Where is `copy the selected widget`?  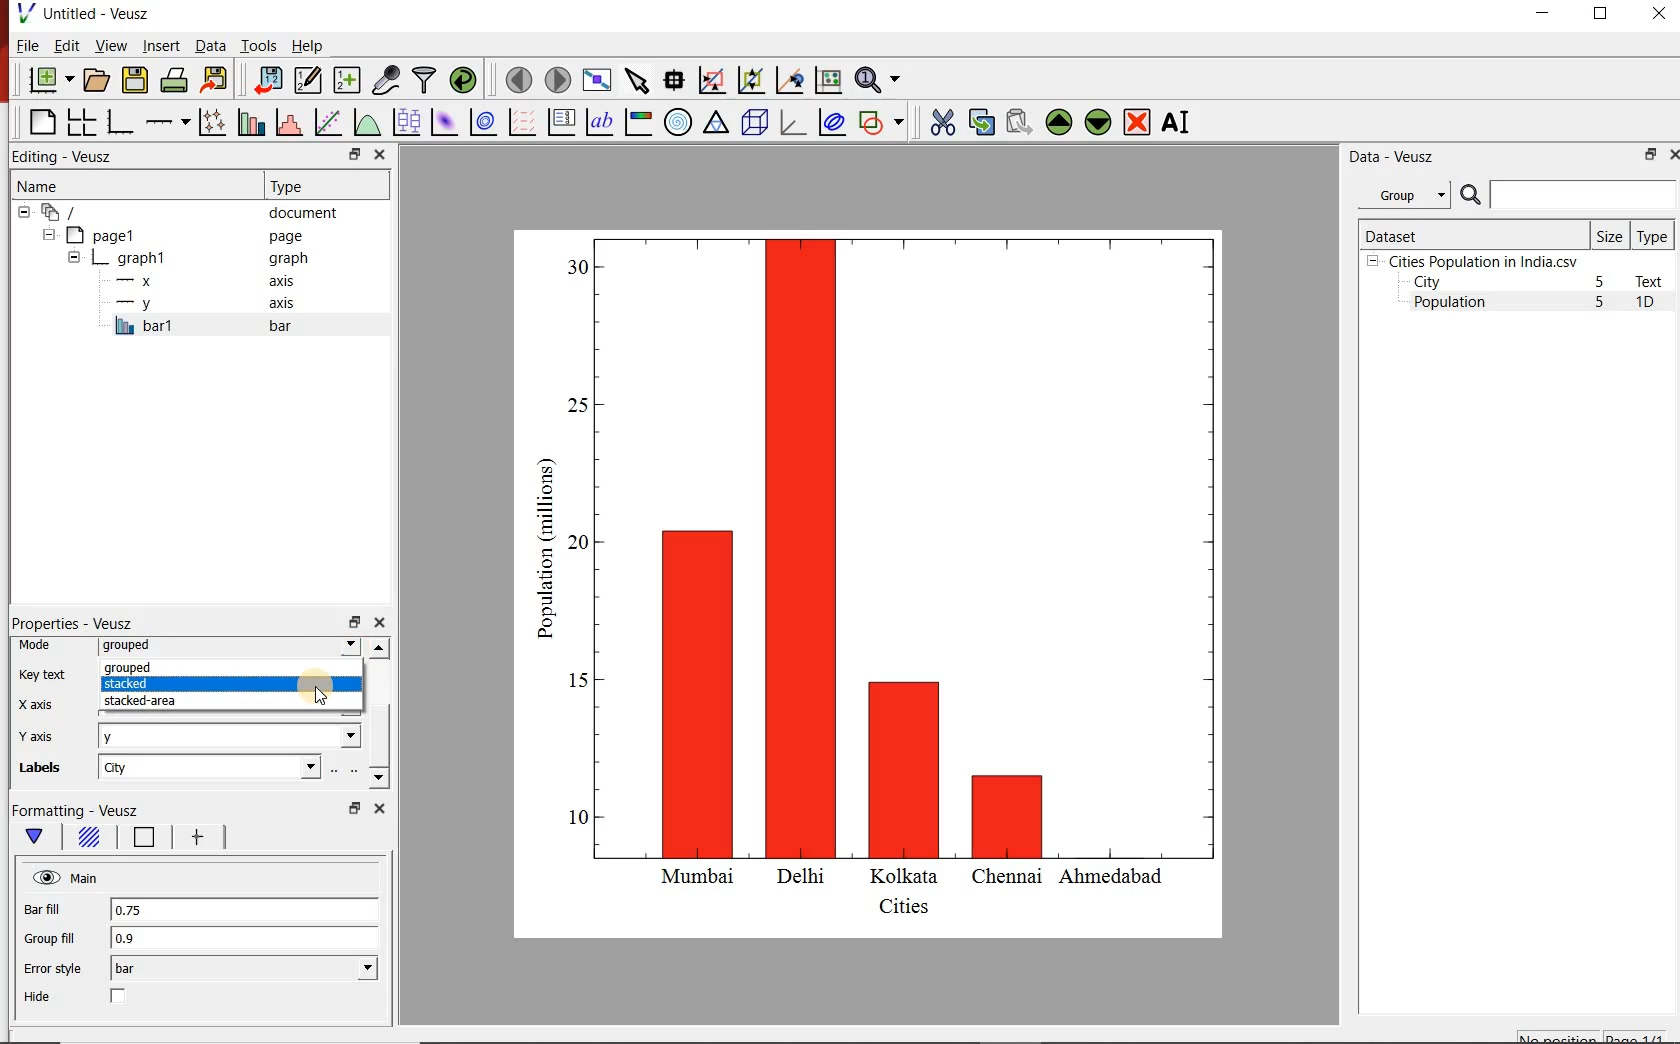
copy the selected widget is located at coordinates (980, 120).